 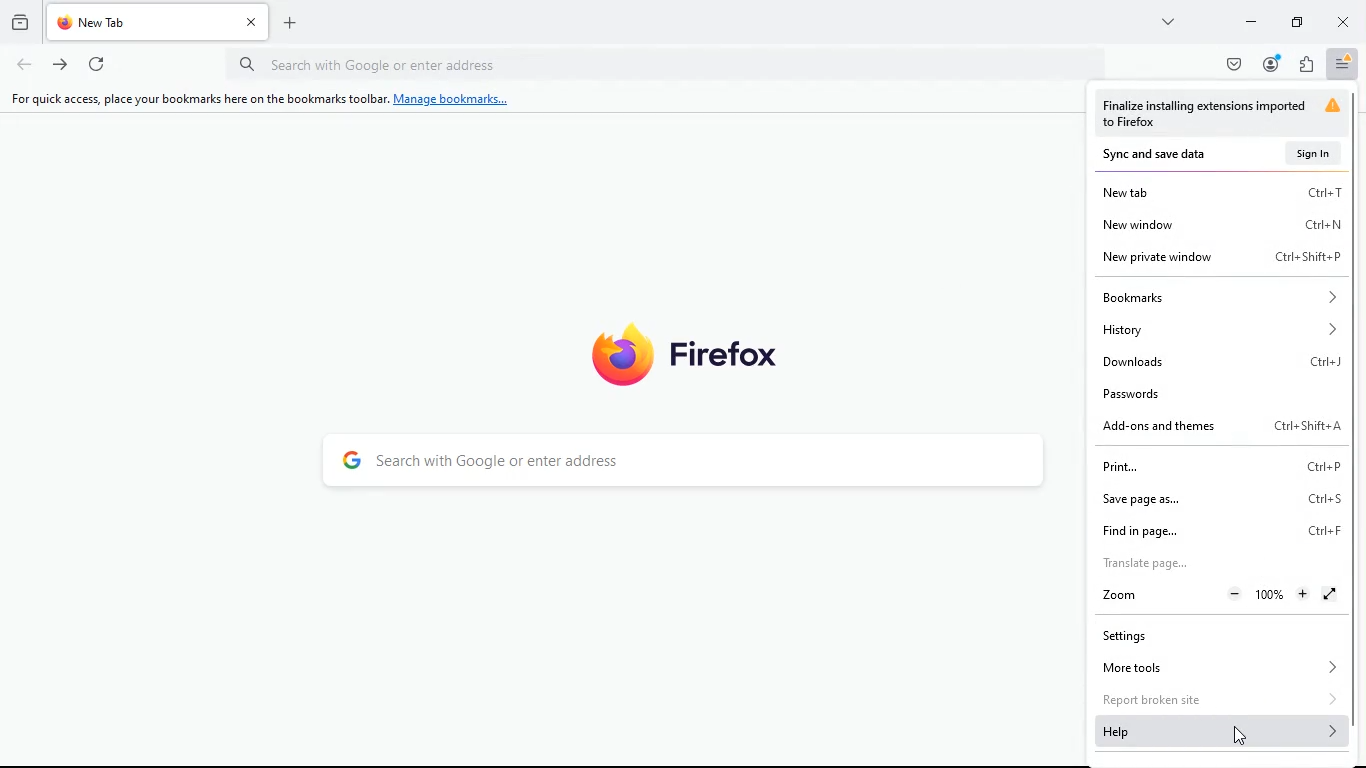 What do you see at coordinates (1223, 532) in the screenshot?
I see `find in page` at bounding box center [1223, 532].